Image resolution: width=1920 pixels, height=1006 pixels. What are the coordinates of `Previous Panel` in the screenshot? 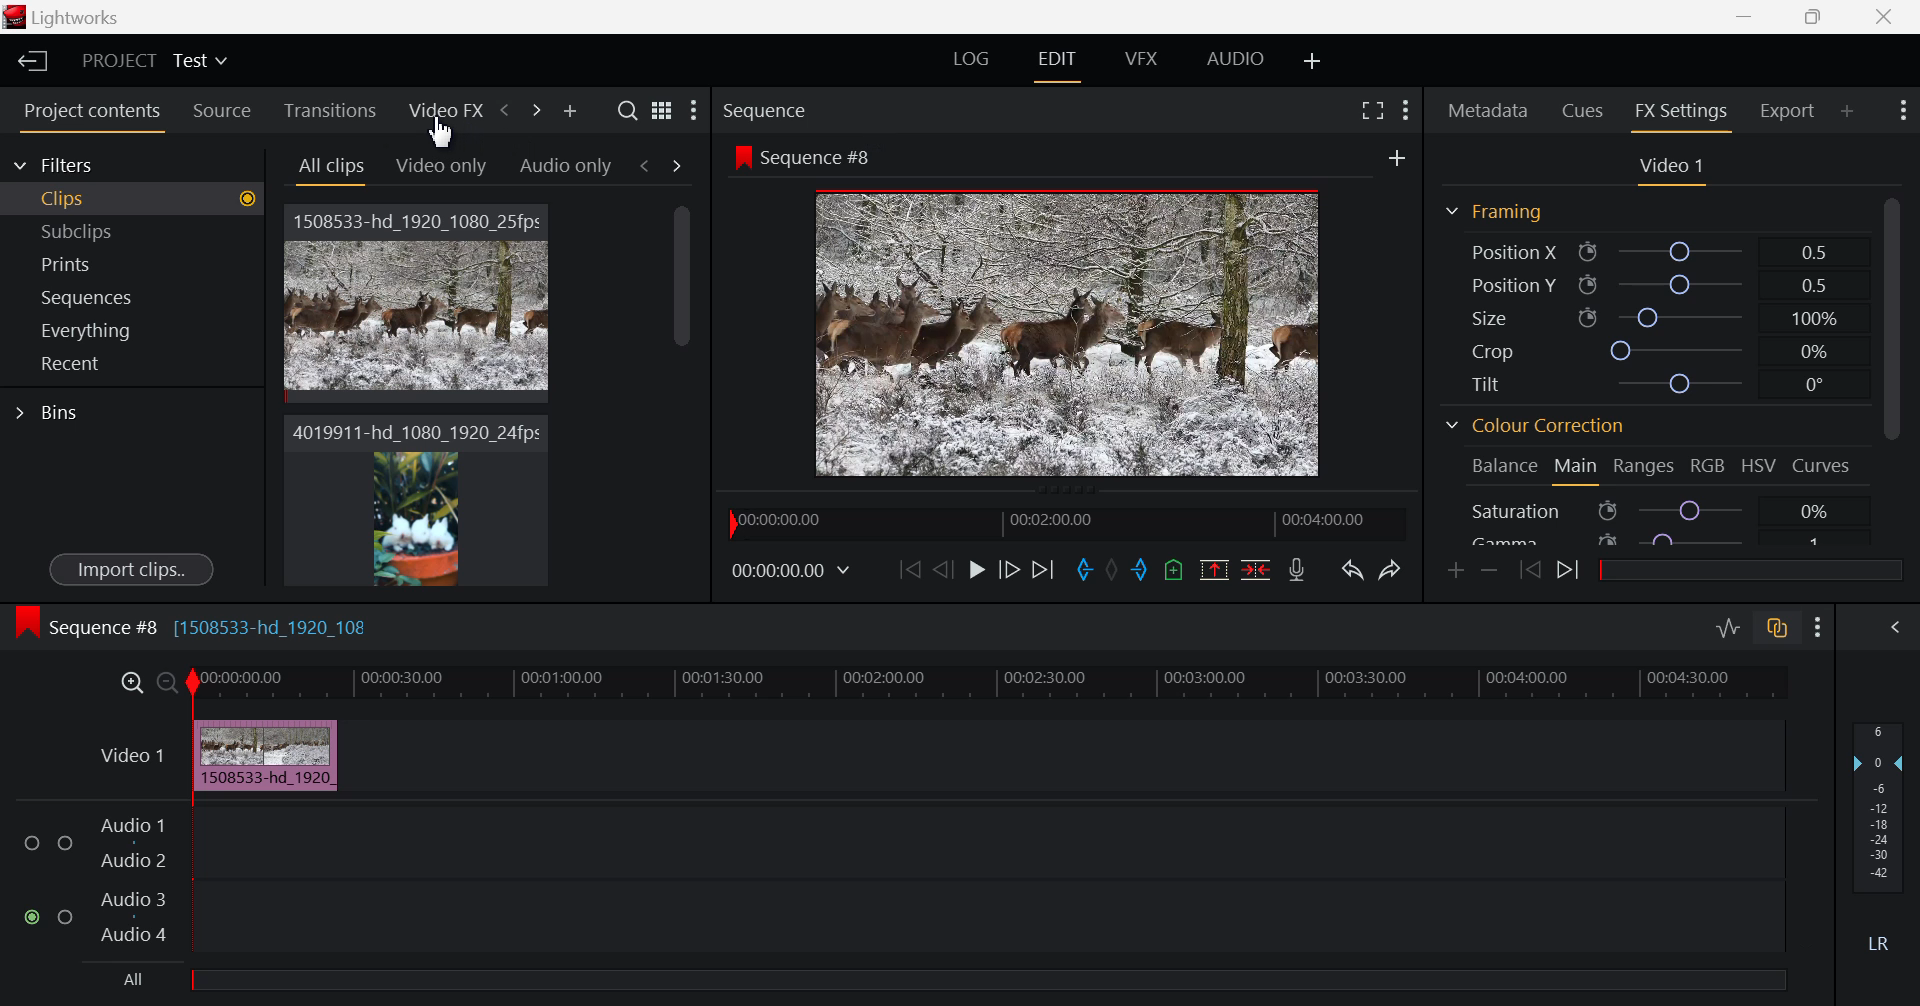 It's located at (506, 111).